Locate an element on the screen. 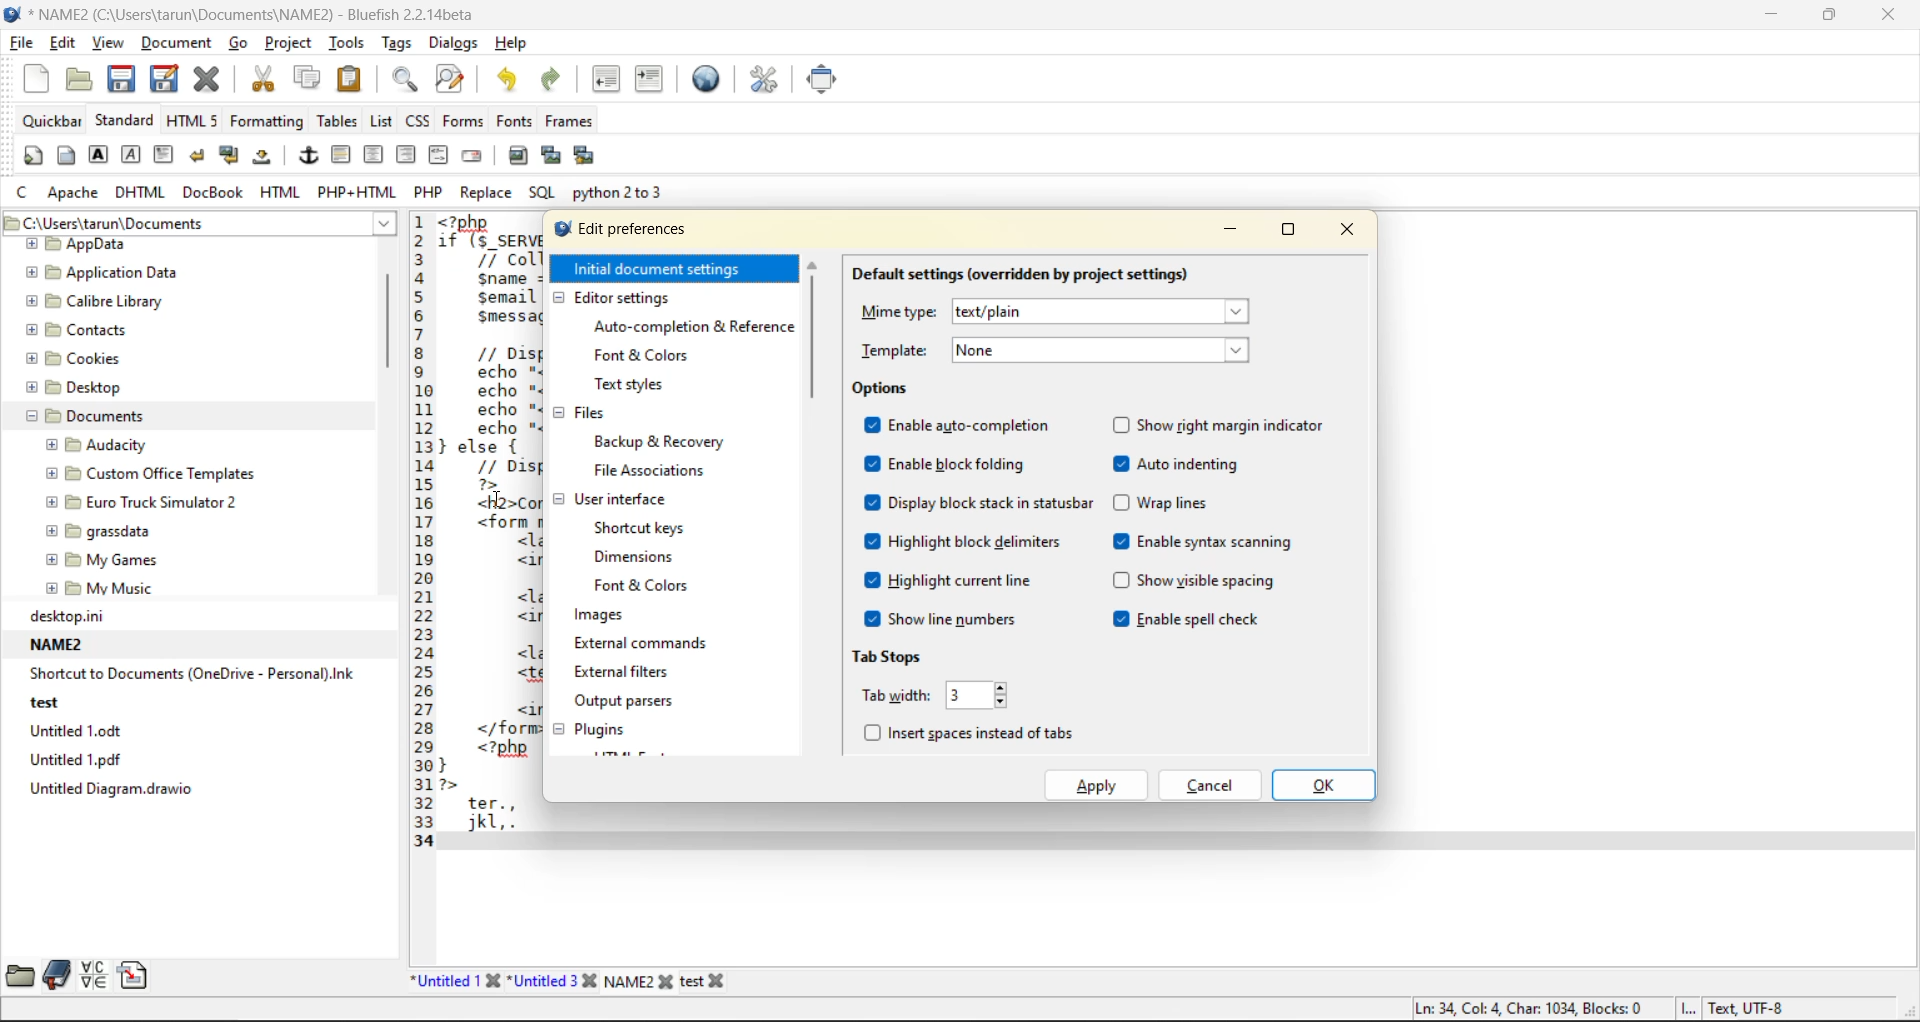 The height and width of the screenshot is (1022, 1920). initial document settings is located at coordinates (656, 269).